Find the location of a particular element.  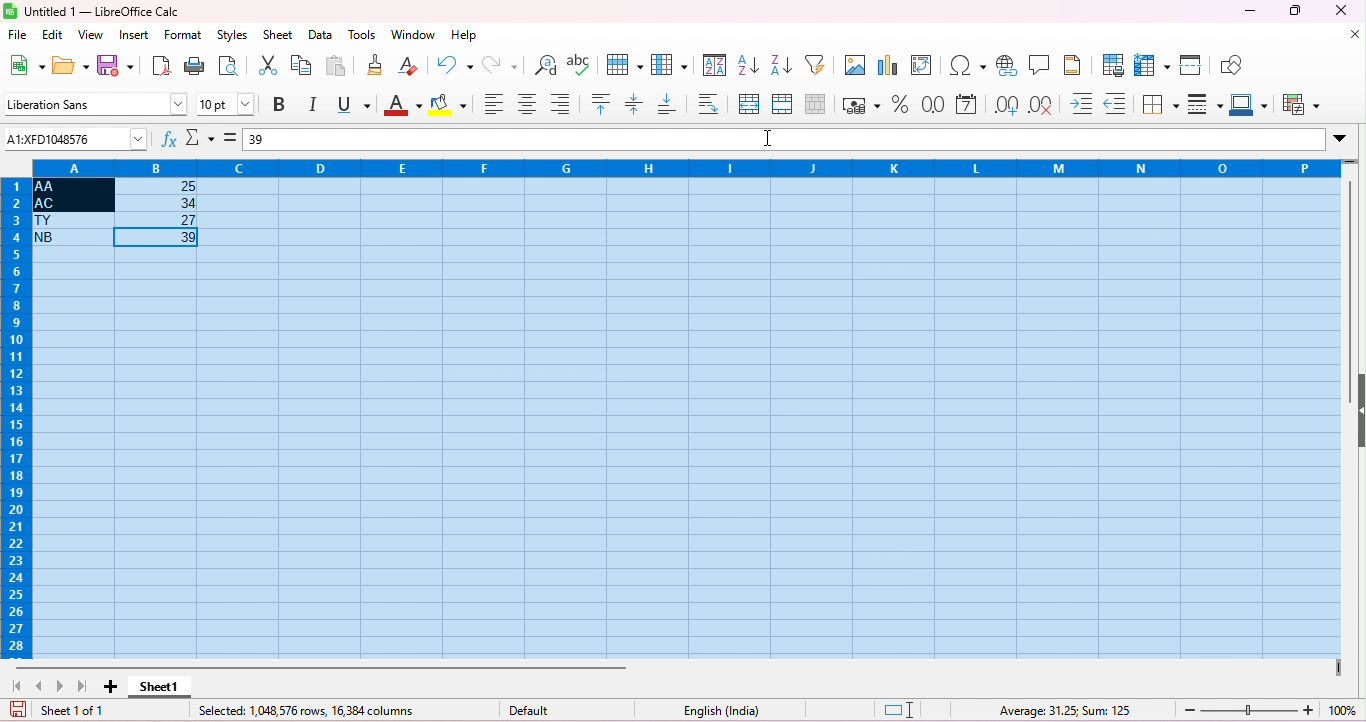

define print area is located at coordinates (1114, 66).